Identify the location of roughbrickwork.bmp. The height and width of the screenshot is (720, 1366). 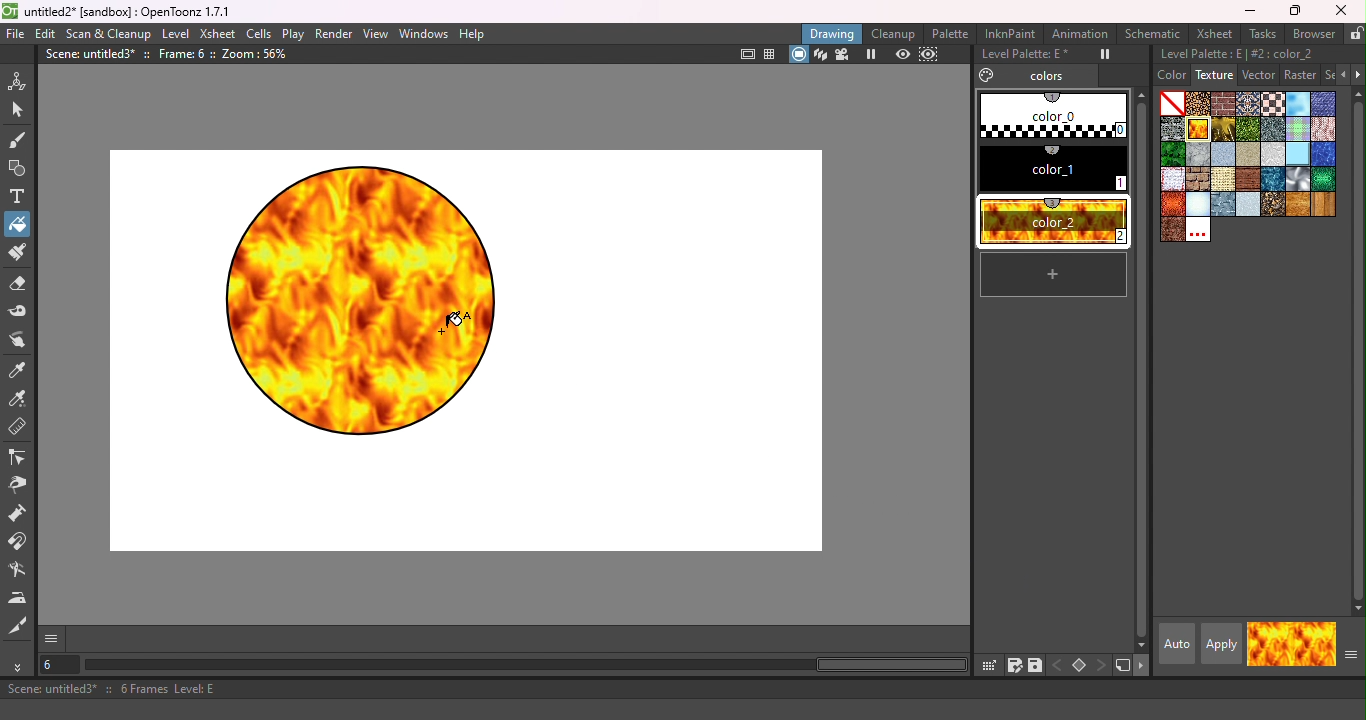
(1199, 180).